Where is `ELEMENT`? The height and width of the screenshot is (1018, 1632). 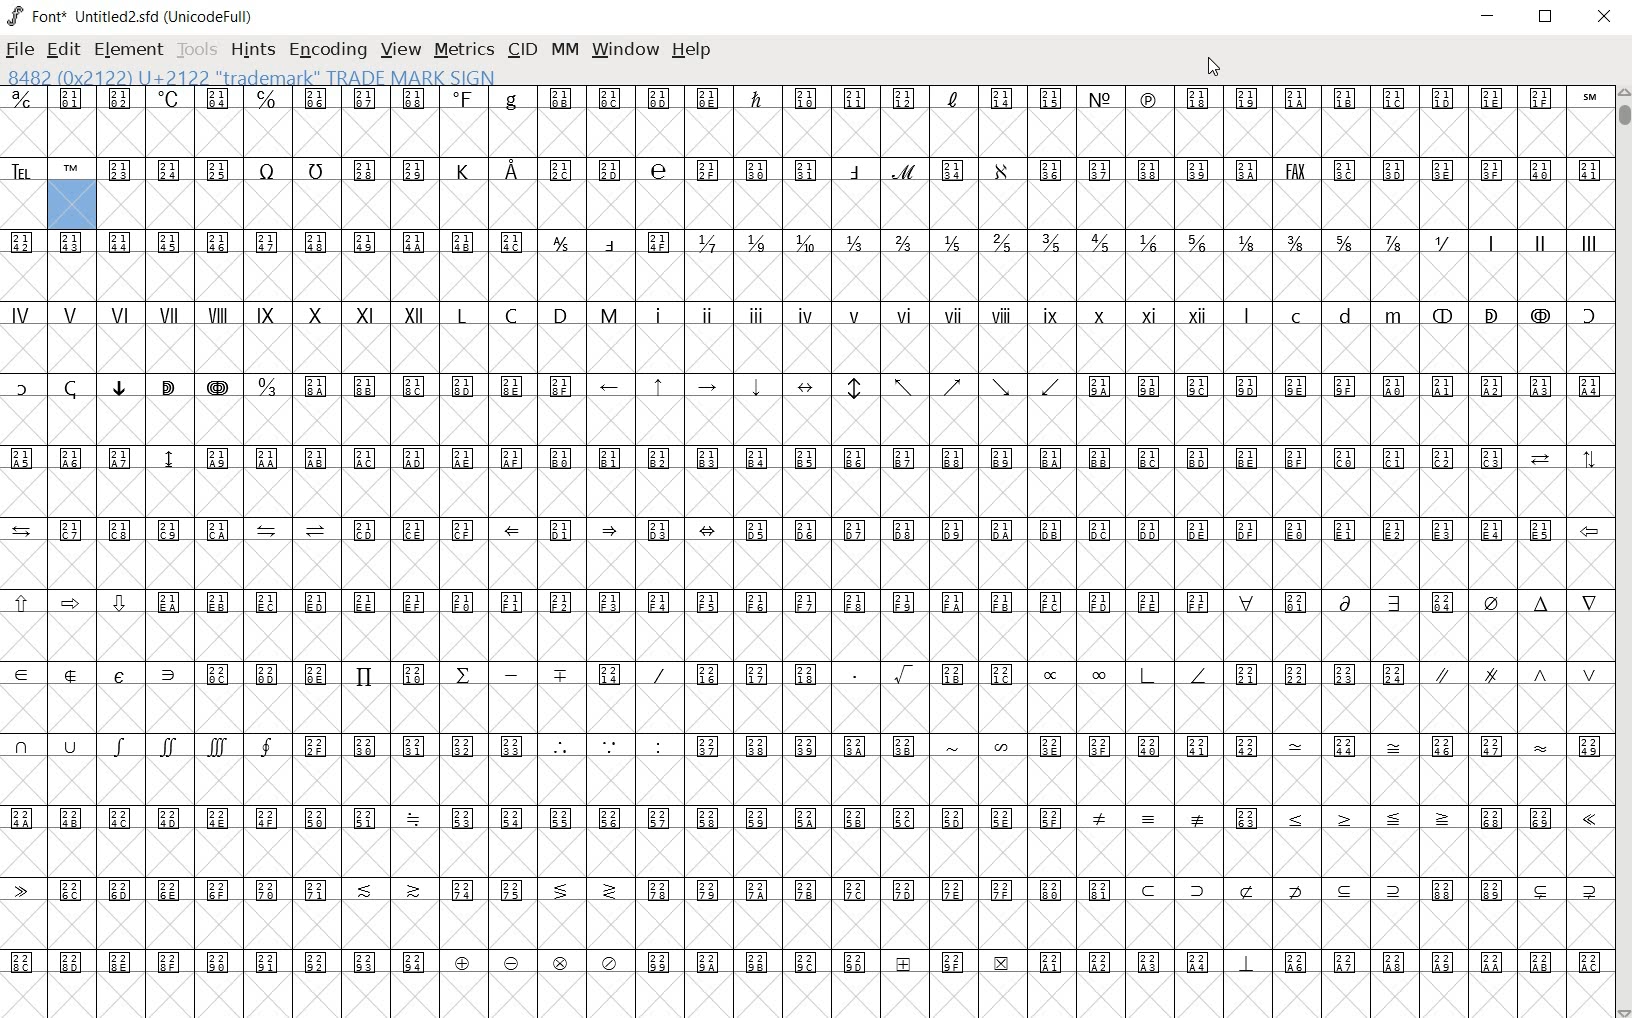 ELEMENT is located at coordinates (130, 52).